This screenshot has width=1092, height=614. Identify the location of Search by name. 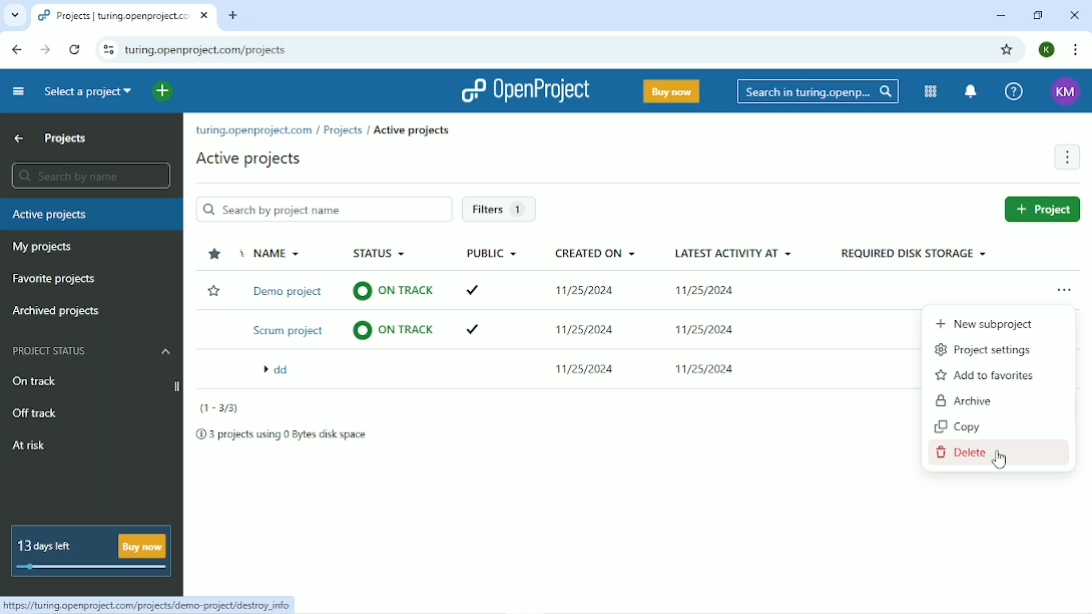
(89, 176).